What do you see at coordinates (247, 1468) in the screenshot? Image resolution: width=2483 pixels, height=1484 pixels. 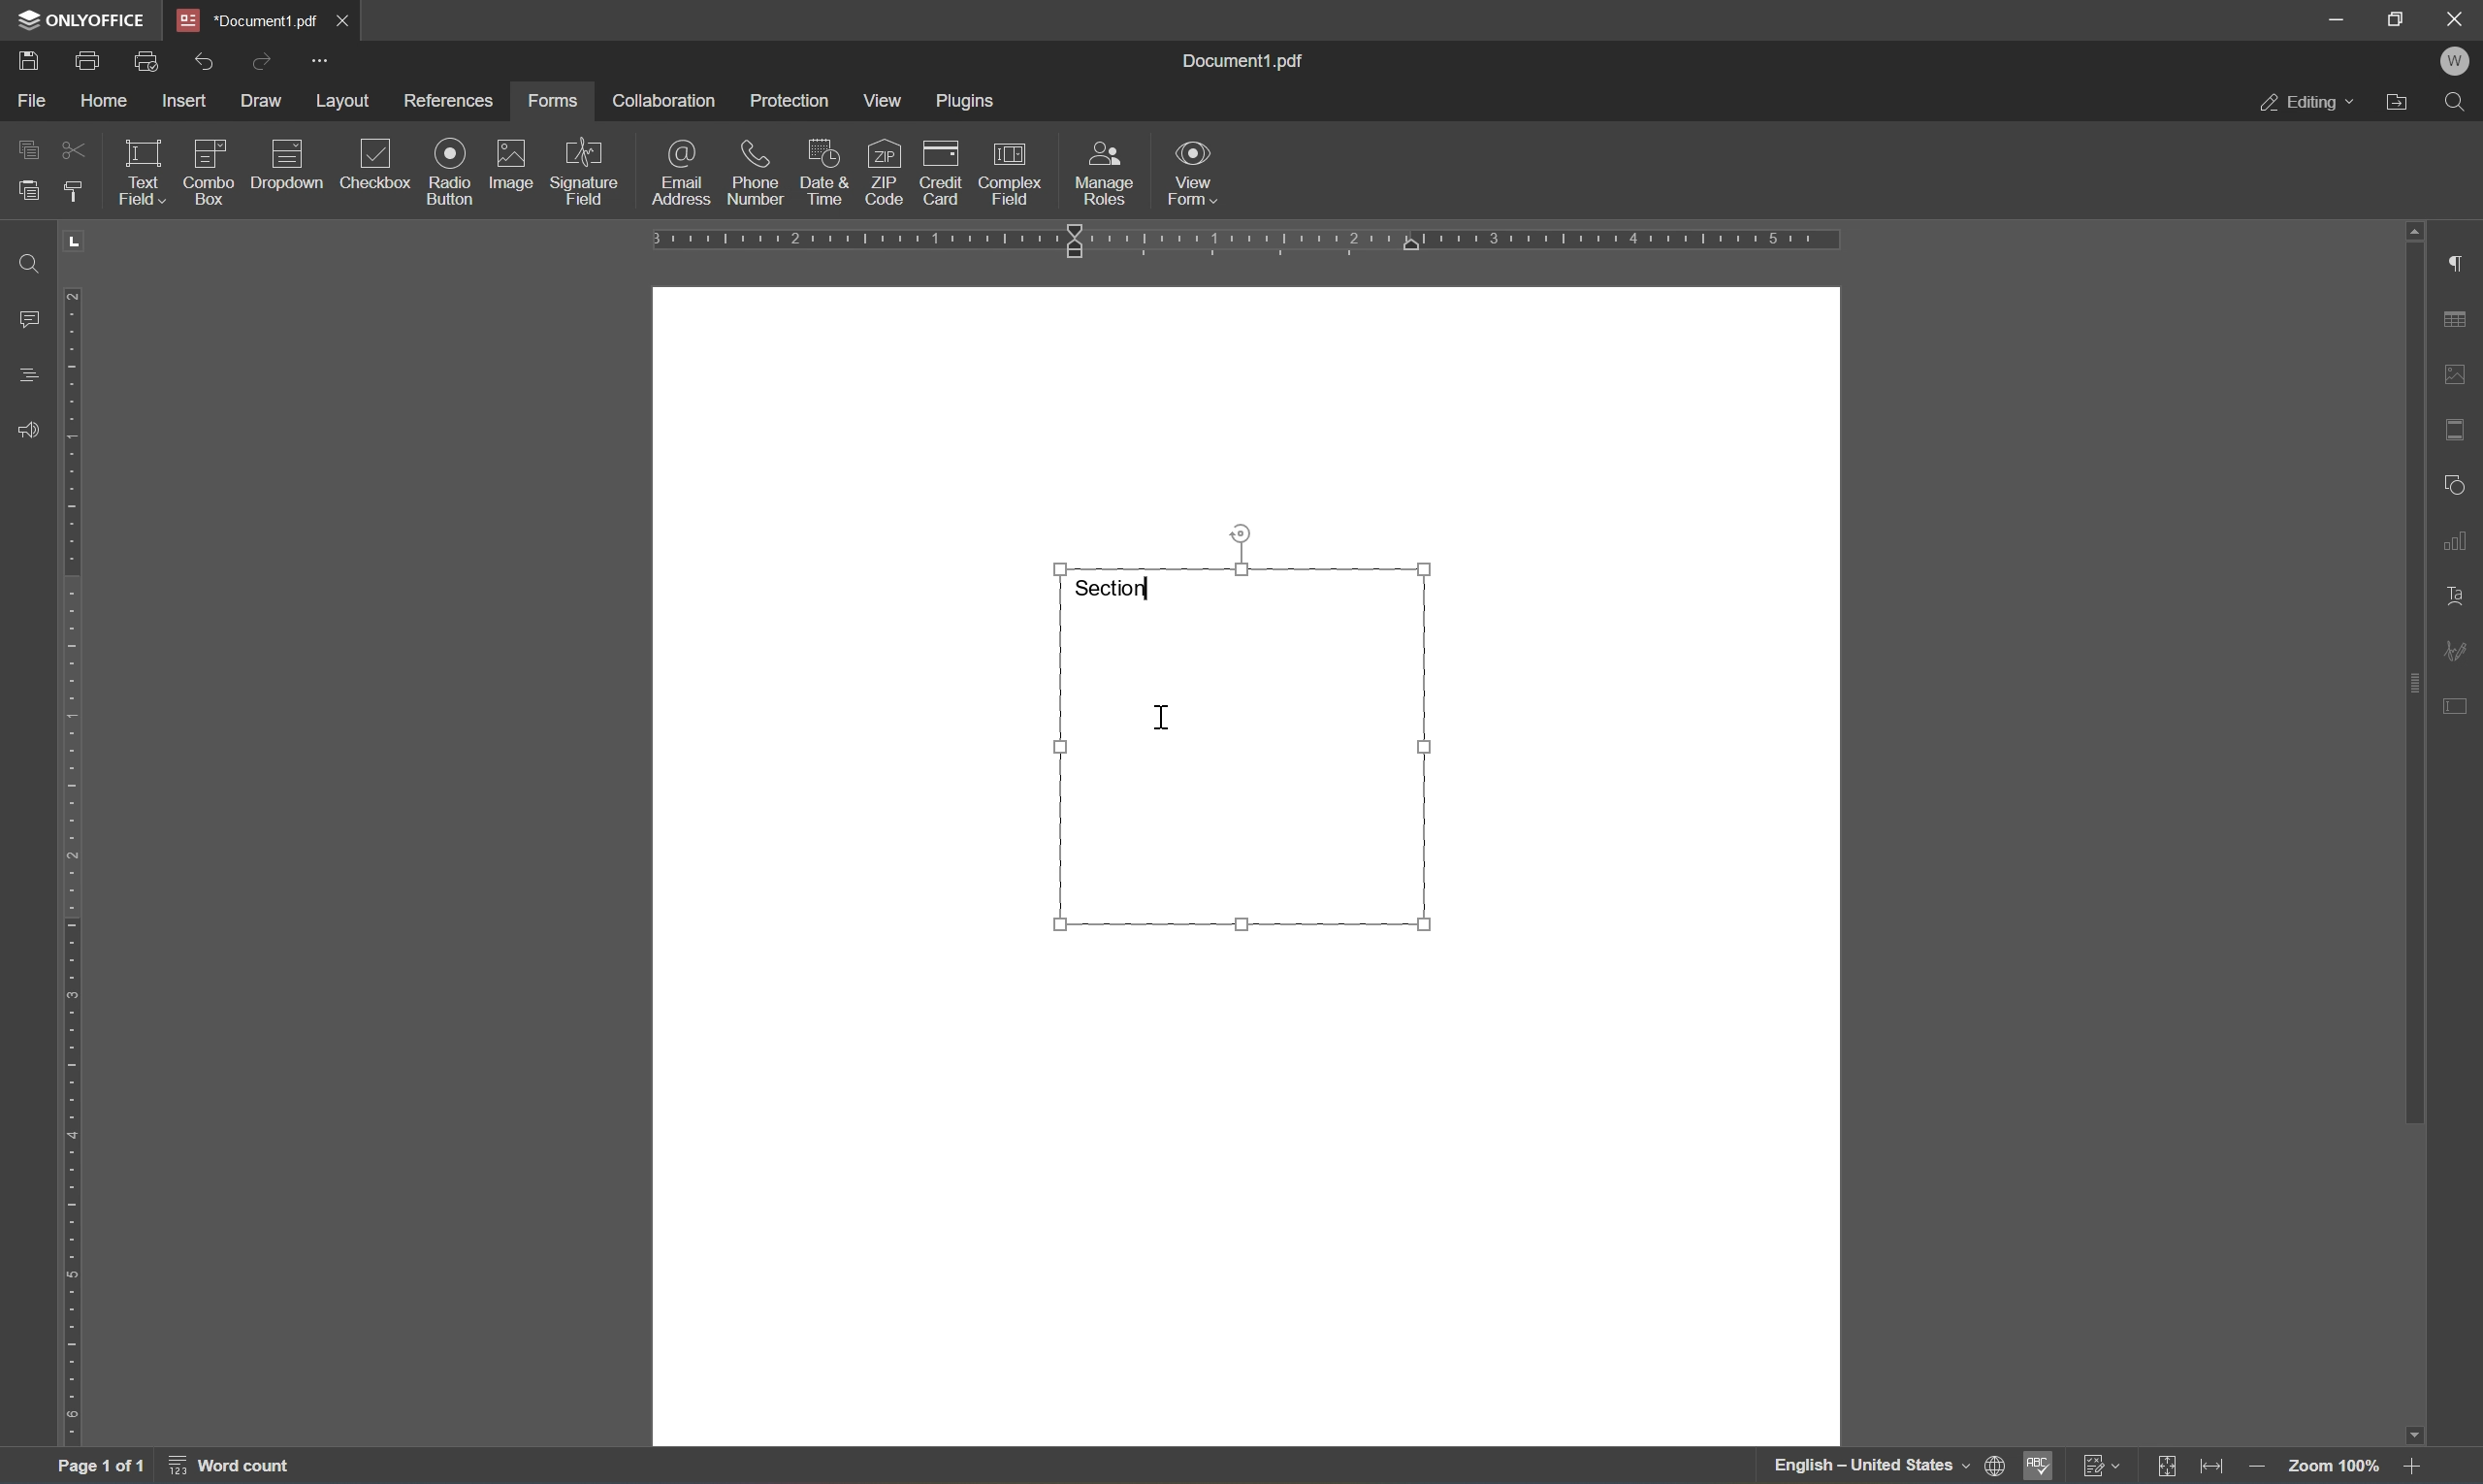 I see `word count` at bounding box center [247, 1468].